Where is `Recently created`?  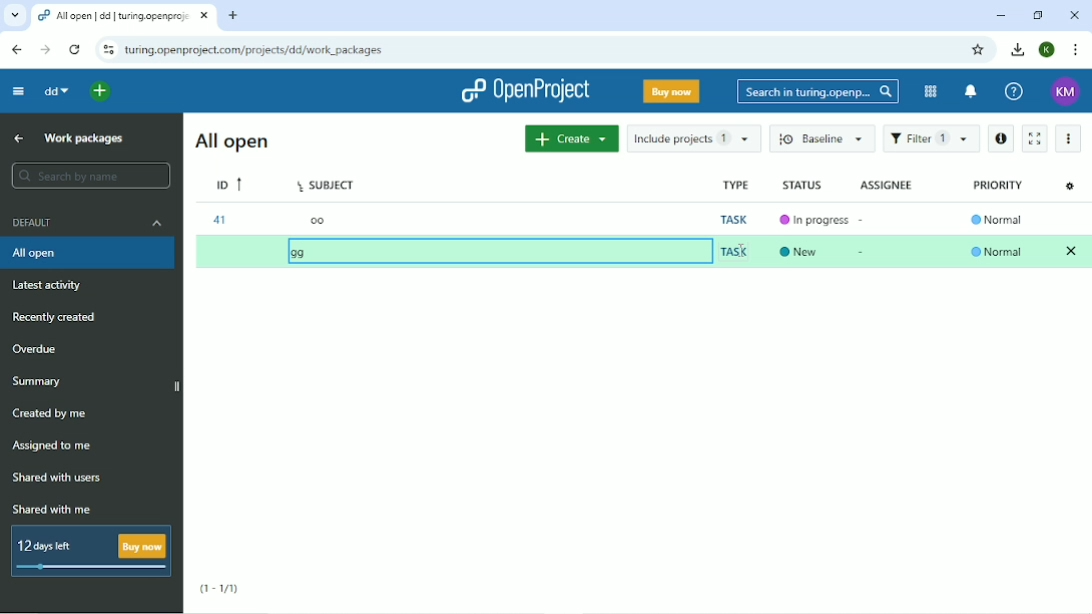
Recently created is located at coordinates (62, 317).